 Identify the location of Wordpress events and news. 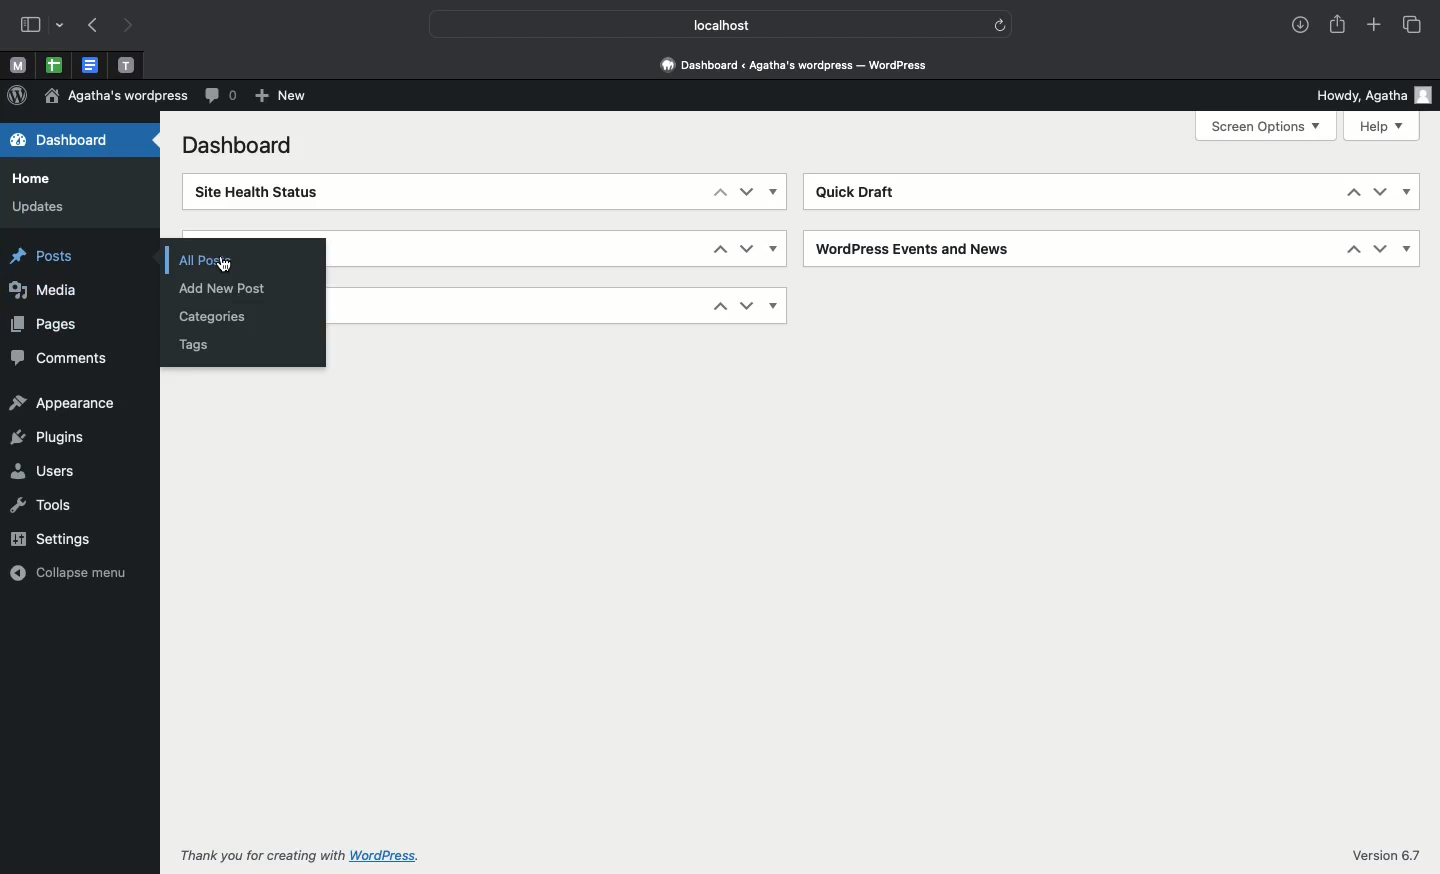
(917, 249).